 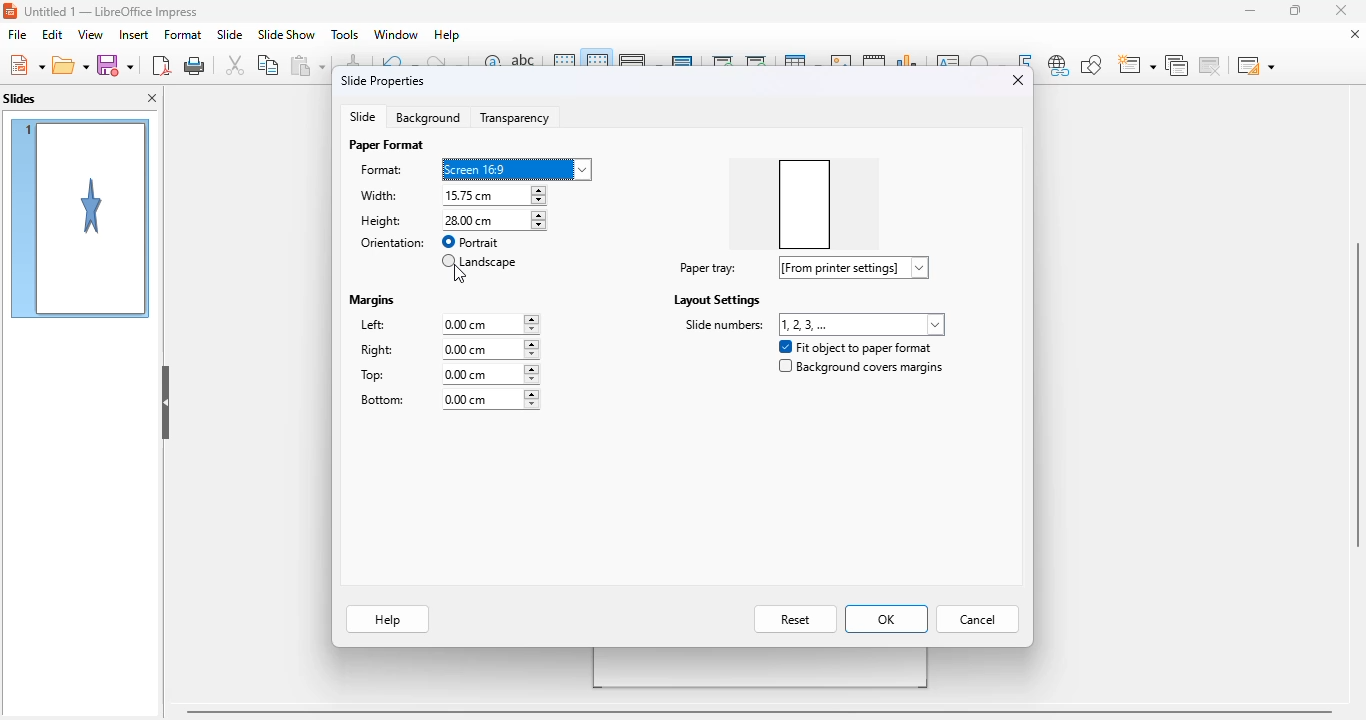 What do you see at coordinates (480, 375) in the screenshot?
I see `top: 0.00 cm` at bounding box center [480, 375].